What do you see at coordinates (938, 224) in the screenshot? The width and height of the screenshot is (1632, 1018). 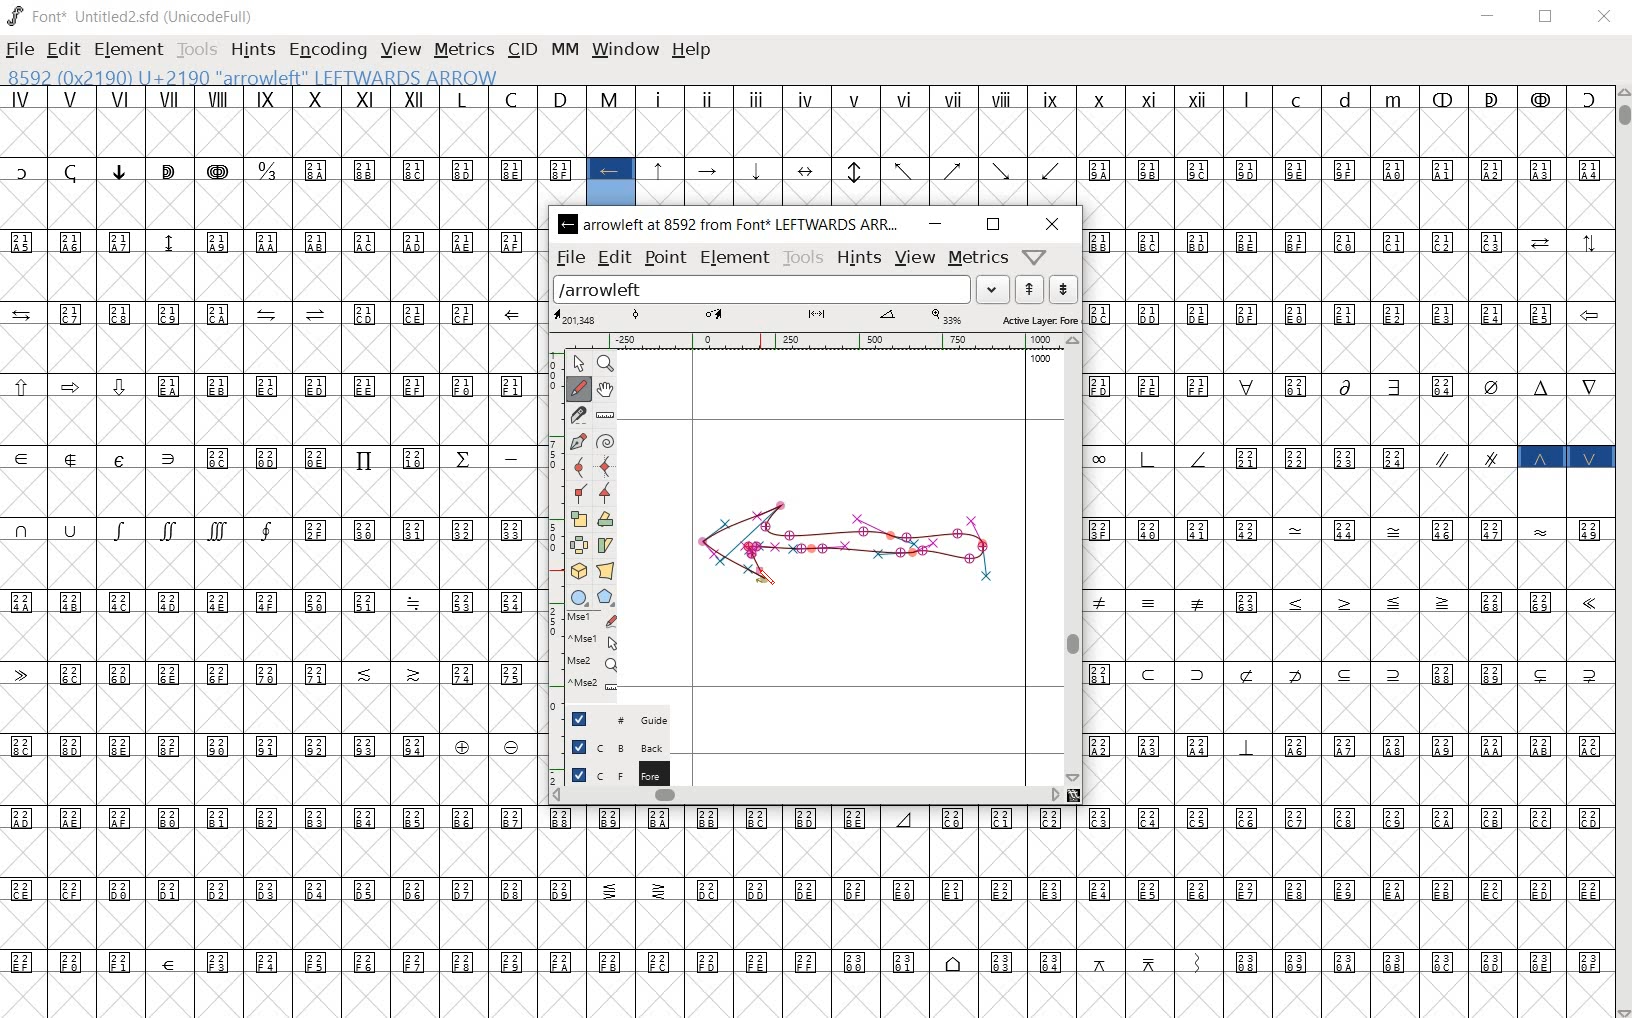 I see `minimize` at bounding box center [938, 224].